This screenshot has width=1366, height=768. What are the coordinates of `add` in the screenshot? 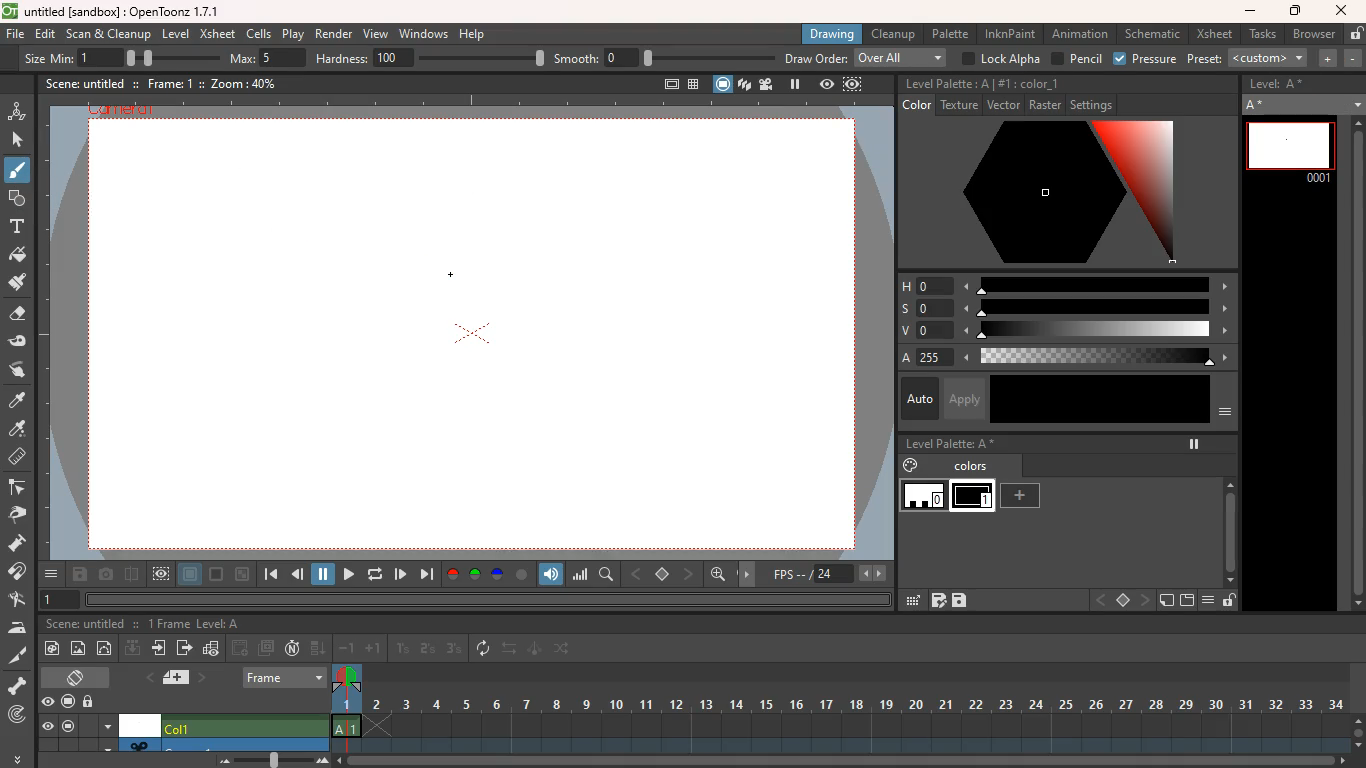 It's located at (1022, 495).